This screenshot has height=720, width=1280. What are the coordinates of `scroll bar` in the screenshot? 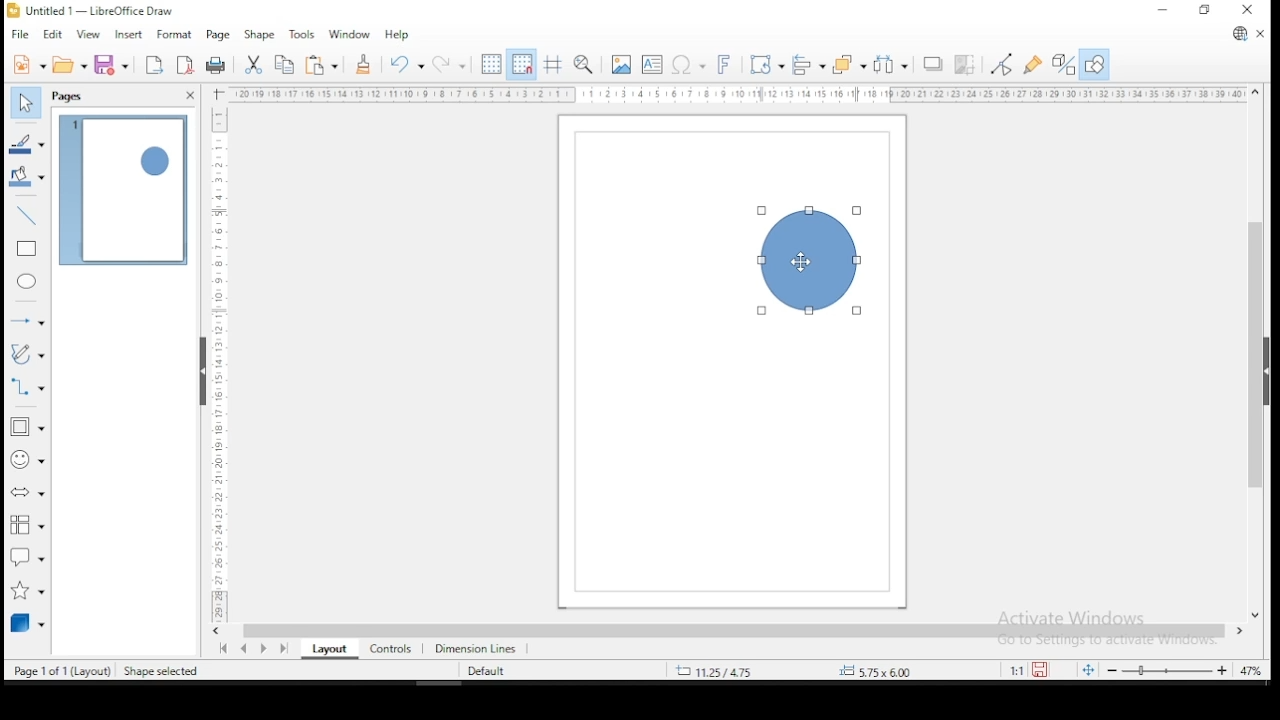 It's located at (733, 630).